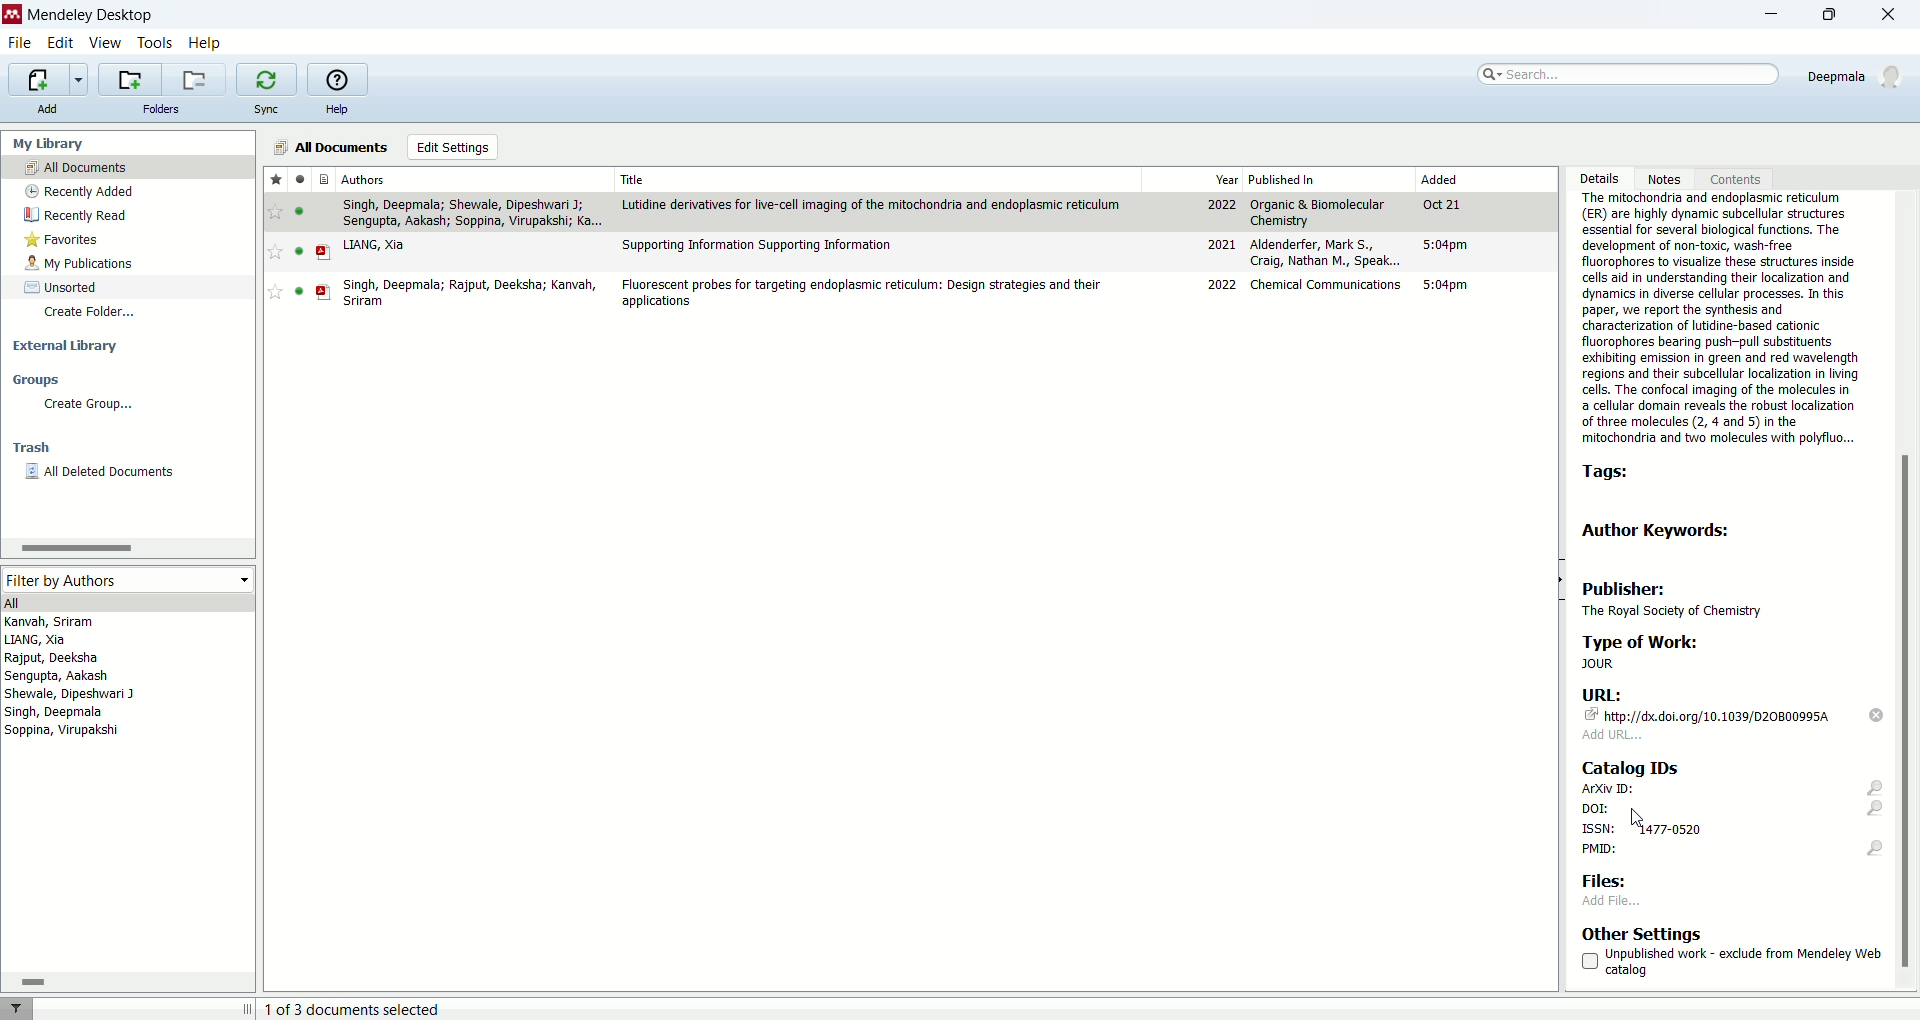  What do you see at coordinates (63, 729) in the screenshot?
I see `soppina, virupakshi` at bounding box center [63, 729].